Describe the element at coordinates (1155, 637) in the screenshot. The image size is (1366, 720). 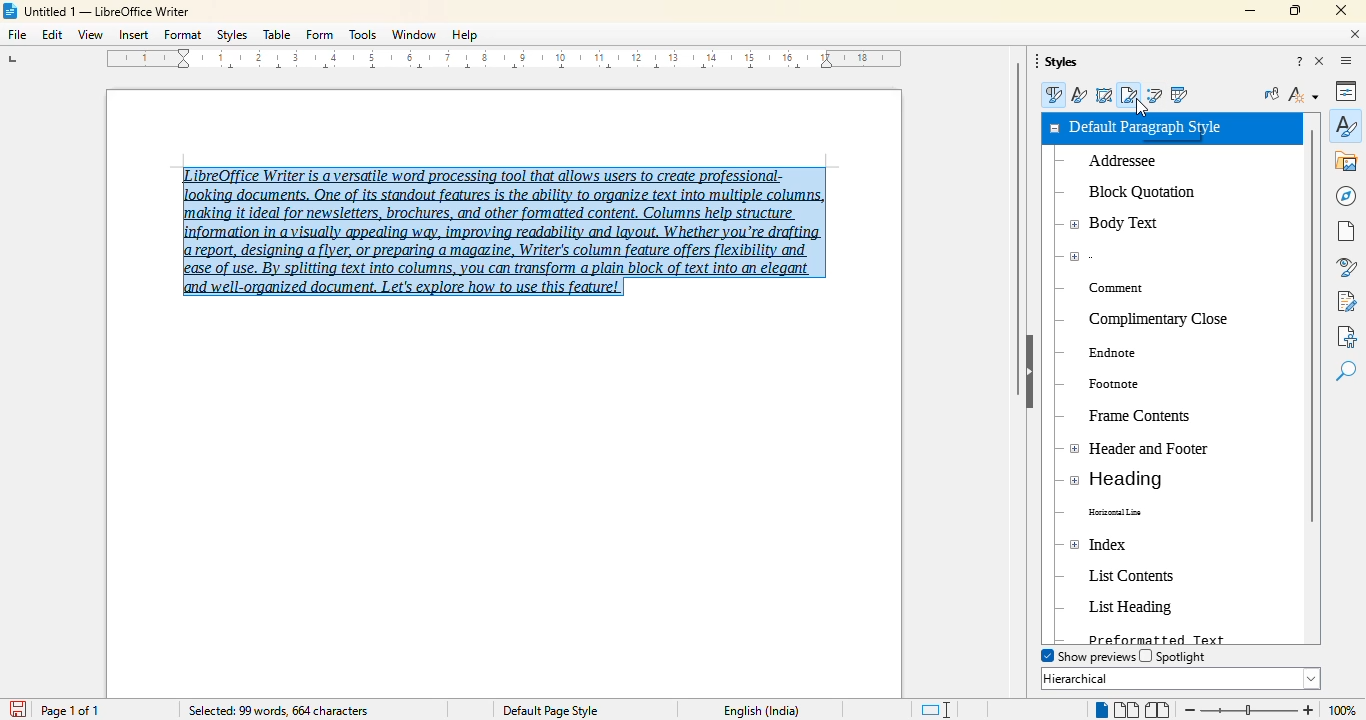
I see `Performance Text` at that location.